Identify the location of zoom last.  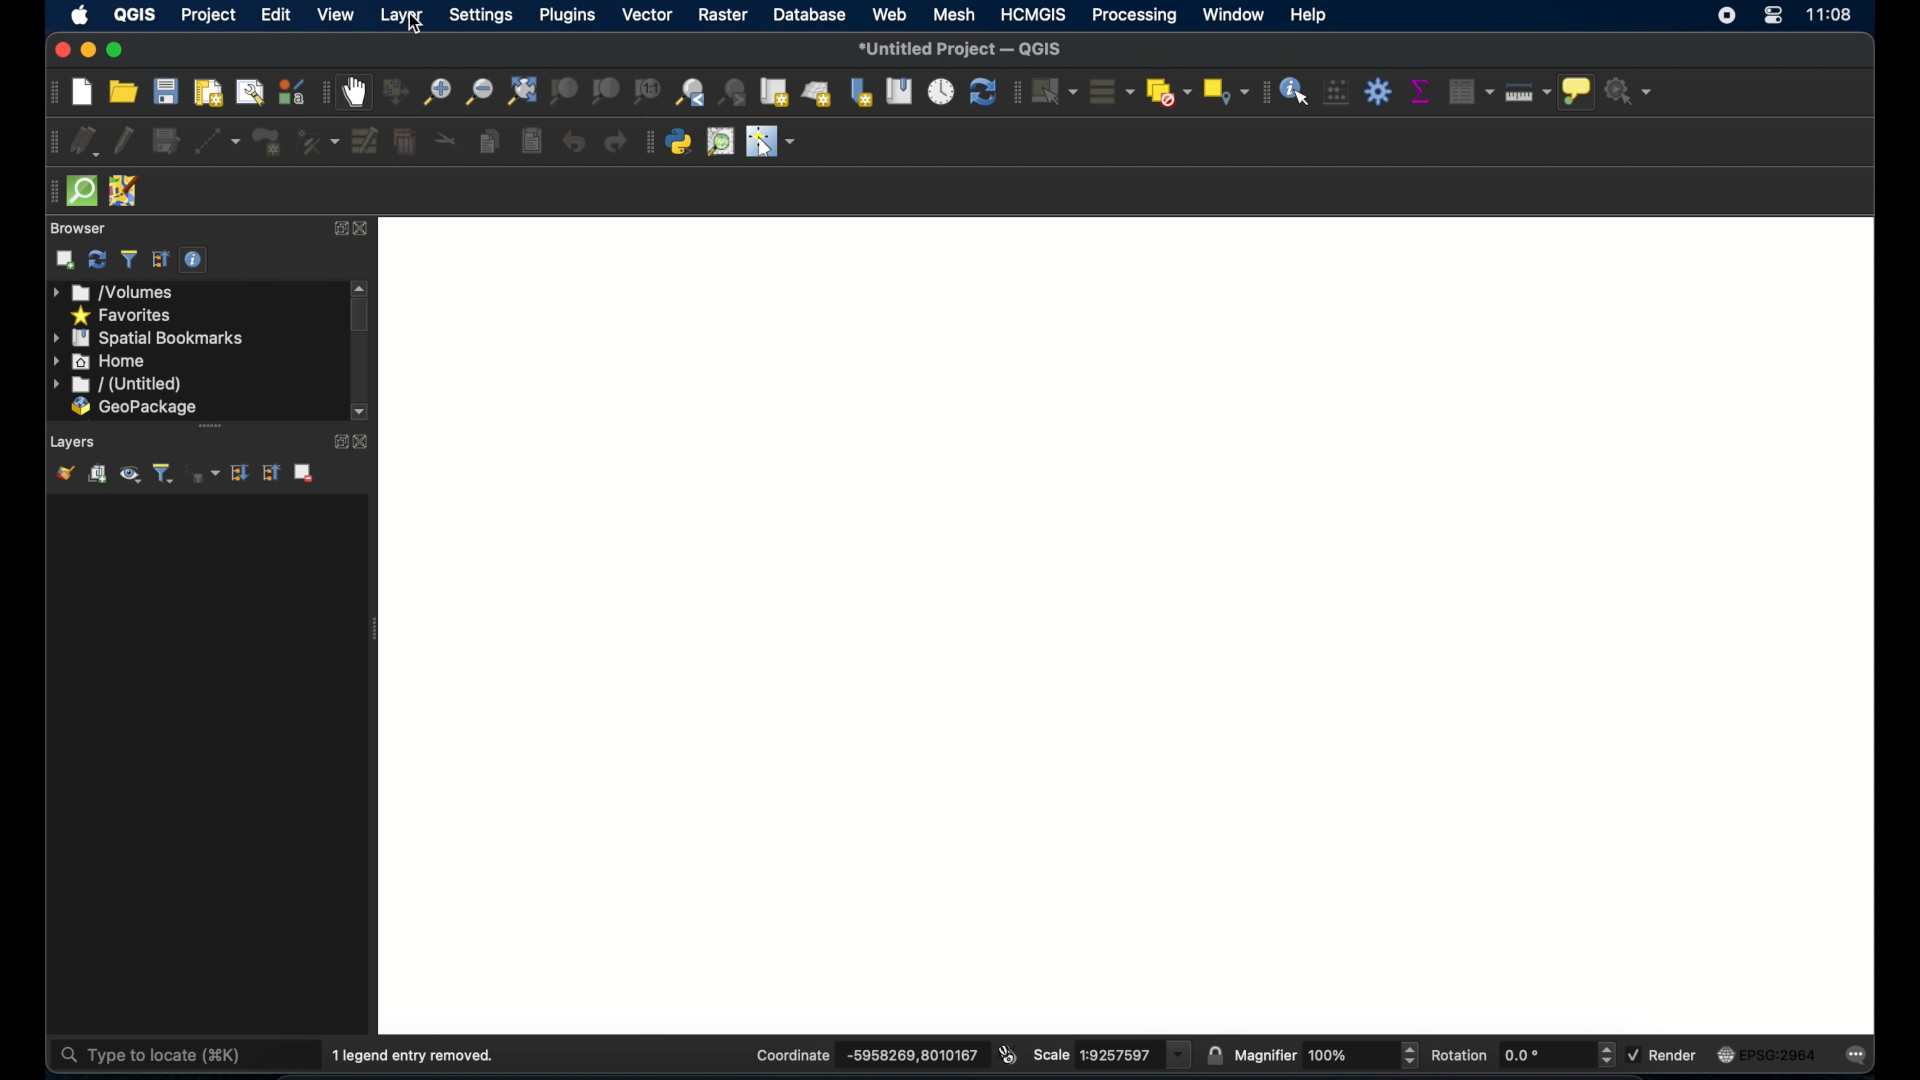
(691, 91).